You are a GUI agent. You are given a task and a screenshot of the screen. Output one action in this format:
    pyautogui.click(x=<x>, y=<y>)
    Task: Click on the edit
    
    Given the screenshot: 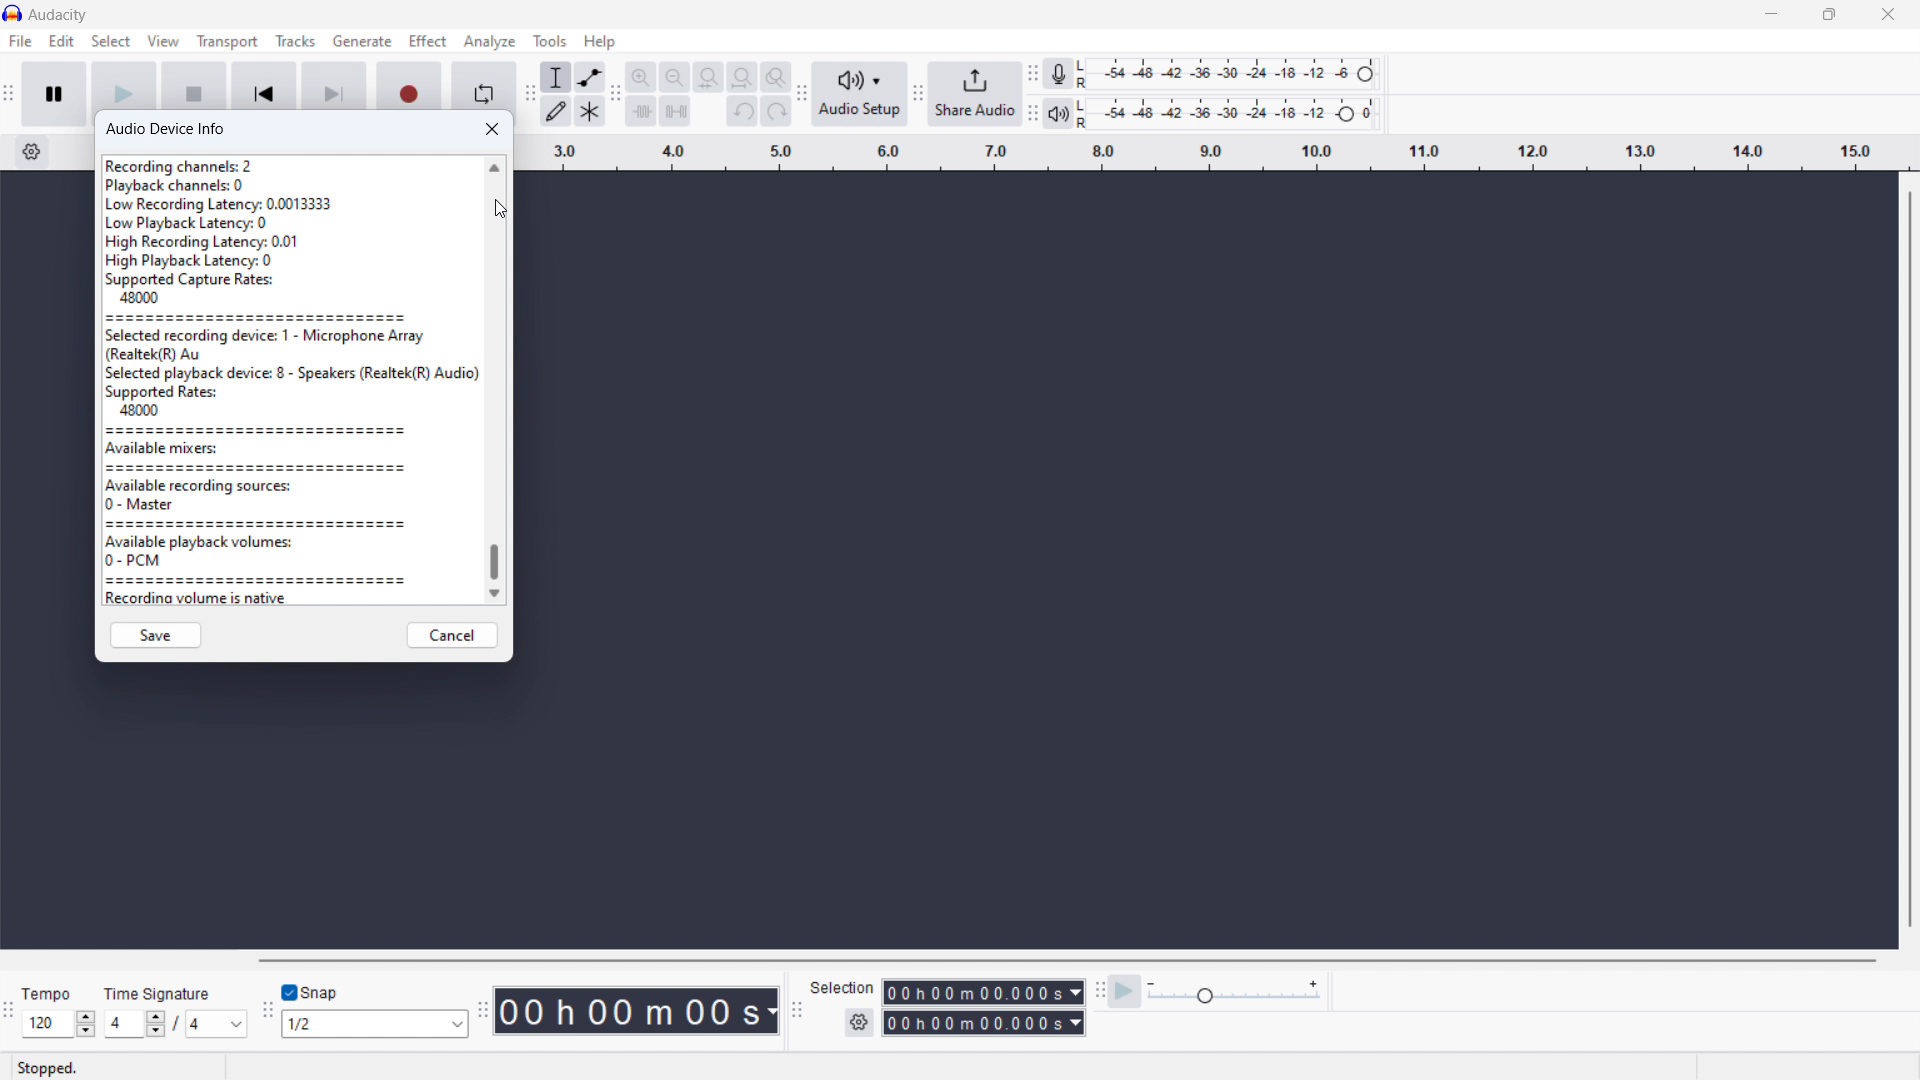 What is the action you would take?
    pyautogui.click(x=61, y=41)
    